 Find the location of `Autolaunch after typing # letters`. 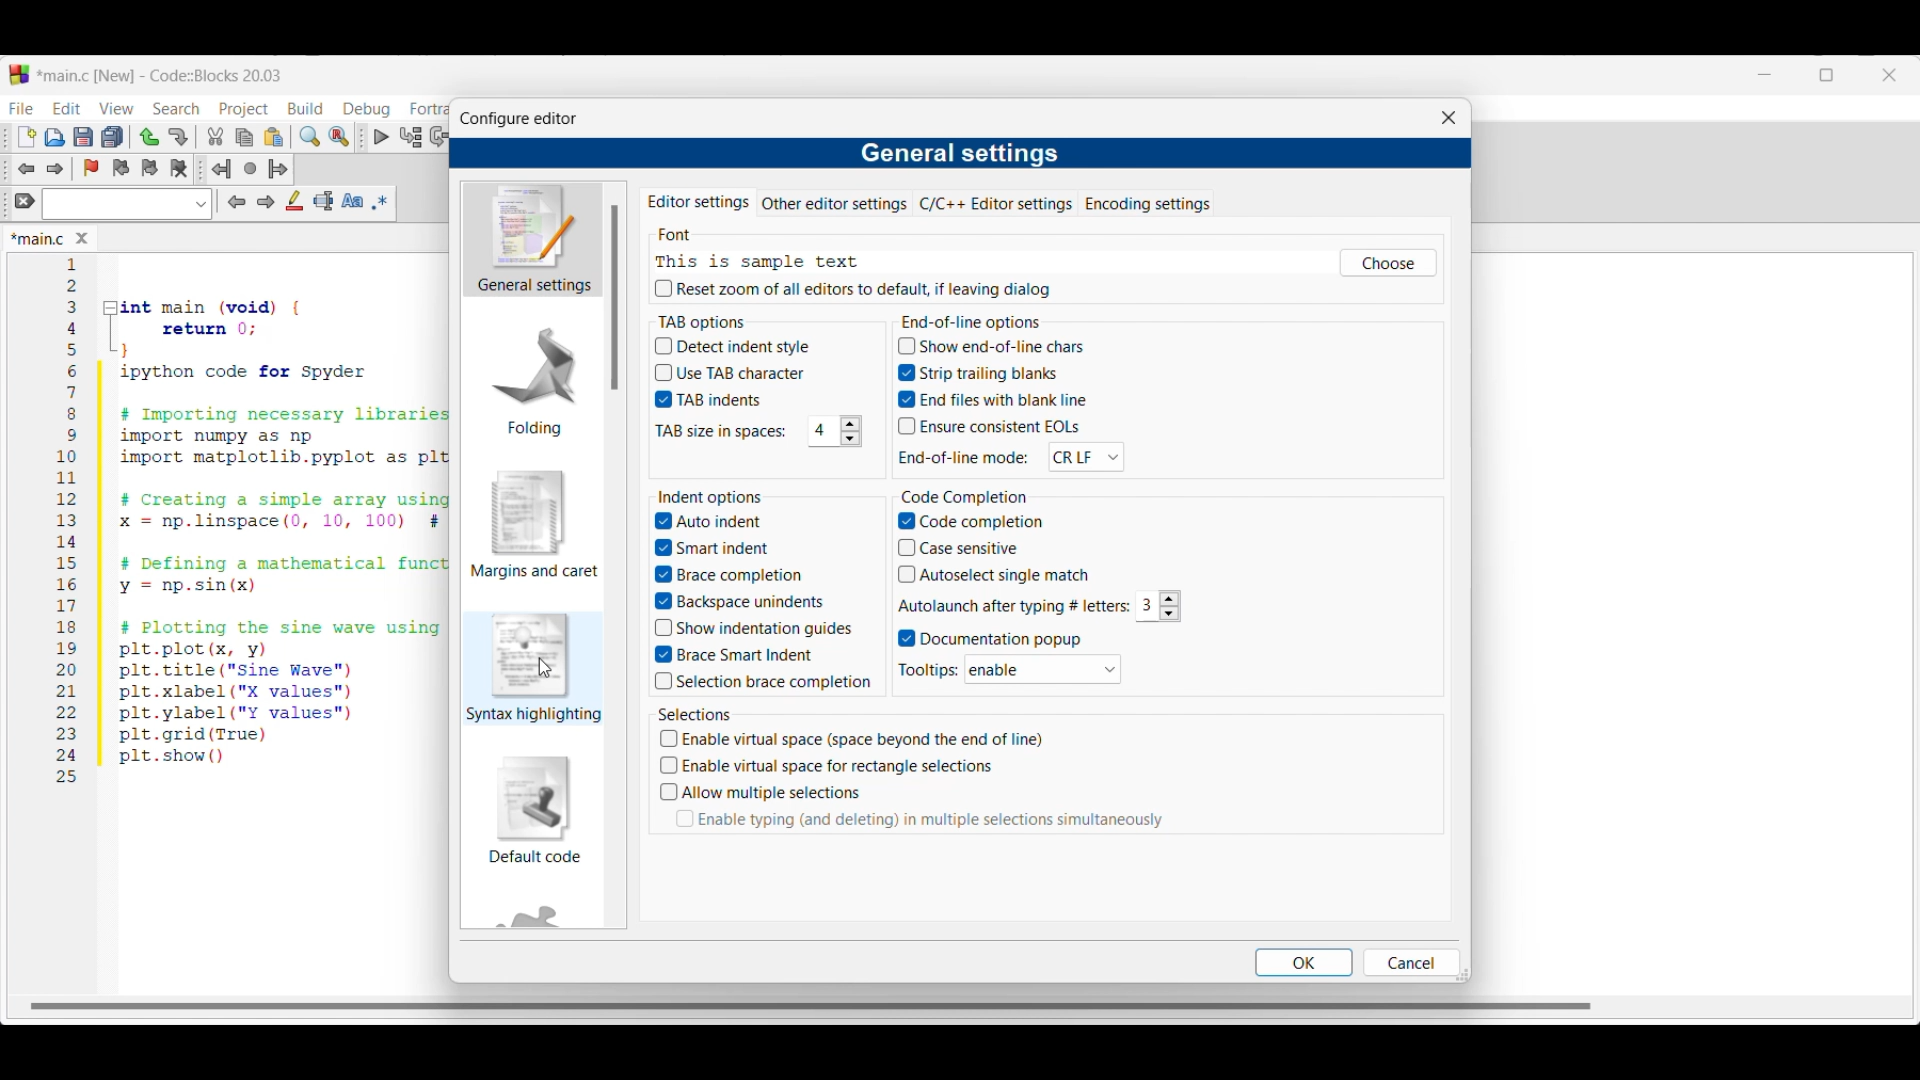

Autolaunch after typing # letters is located at coordinates (1009, 607).